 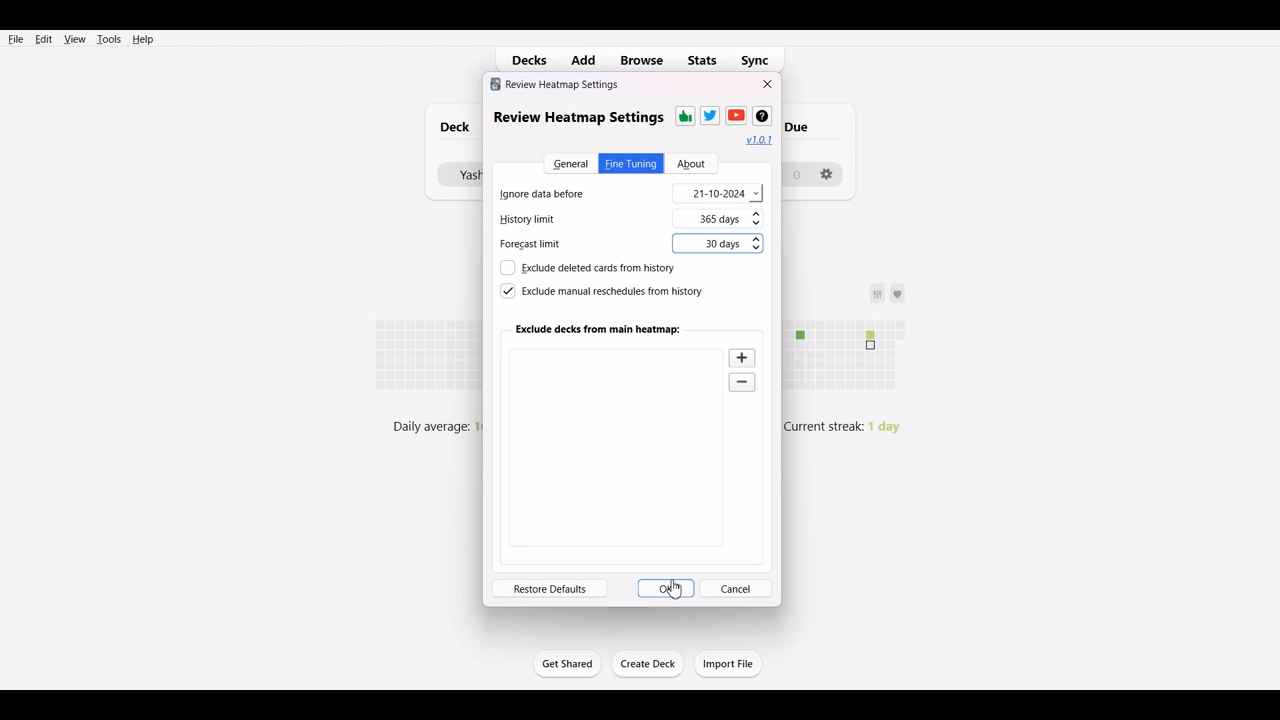 What do you see at coordinates (550, 588) in the screenshot?
I see `Restore defaults` at bounding box center [550, 588].